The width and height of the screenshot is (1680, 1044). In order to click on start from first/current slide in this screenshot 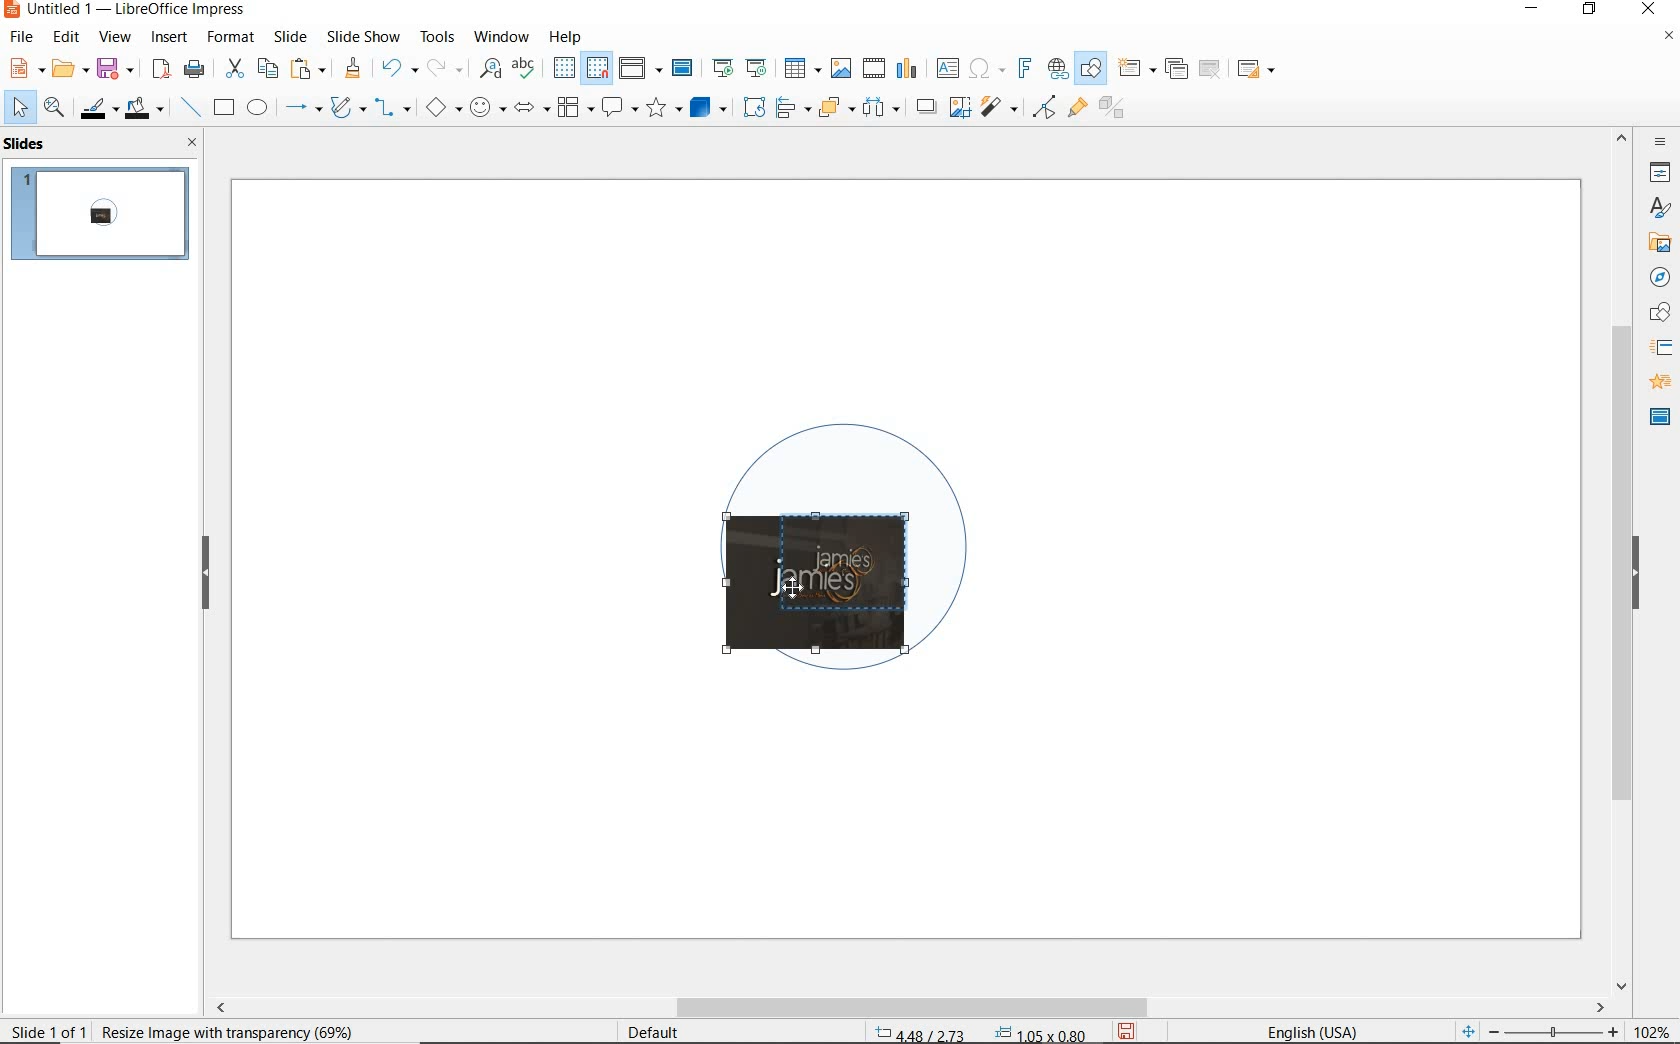, I will do `click(739, 66)`.